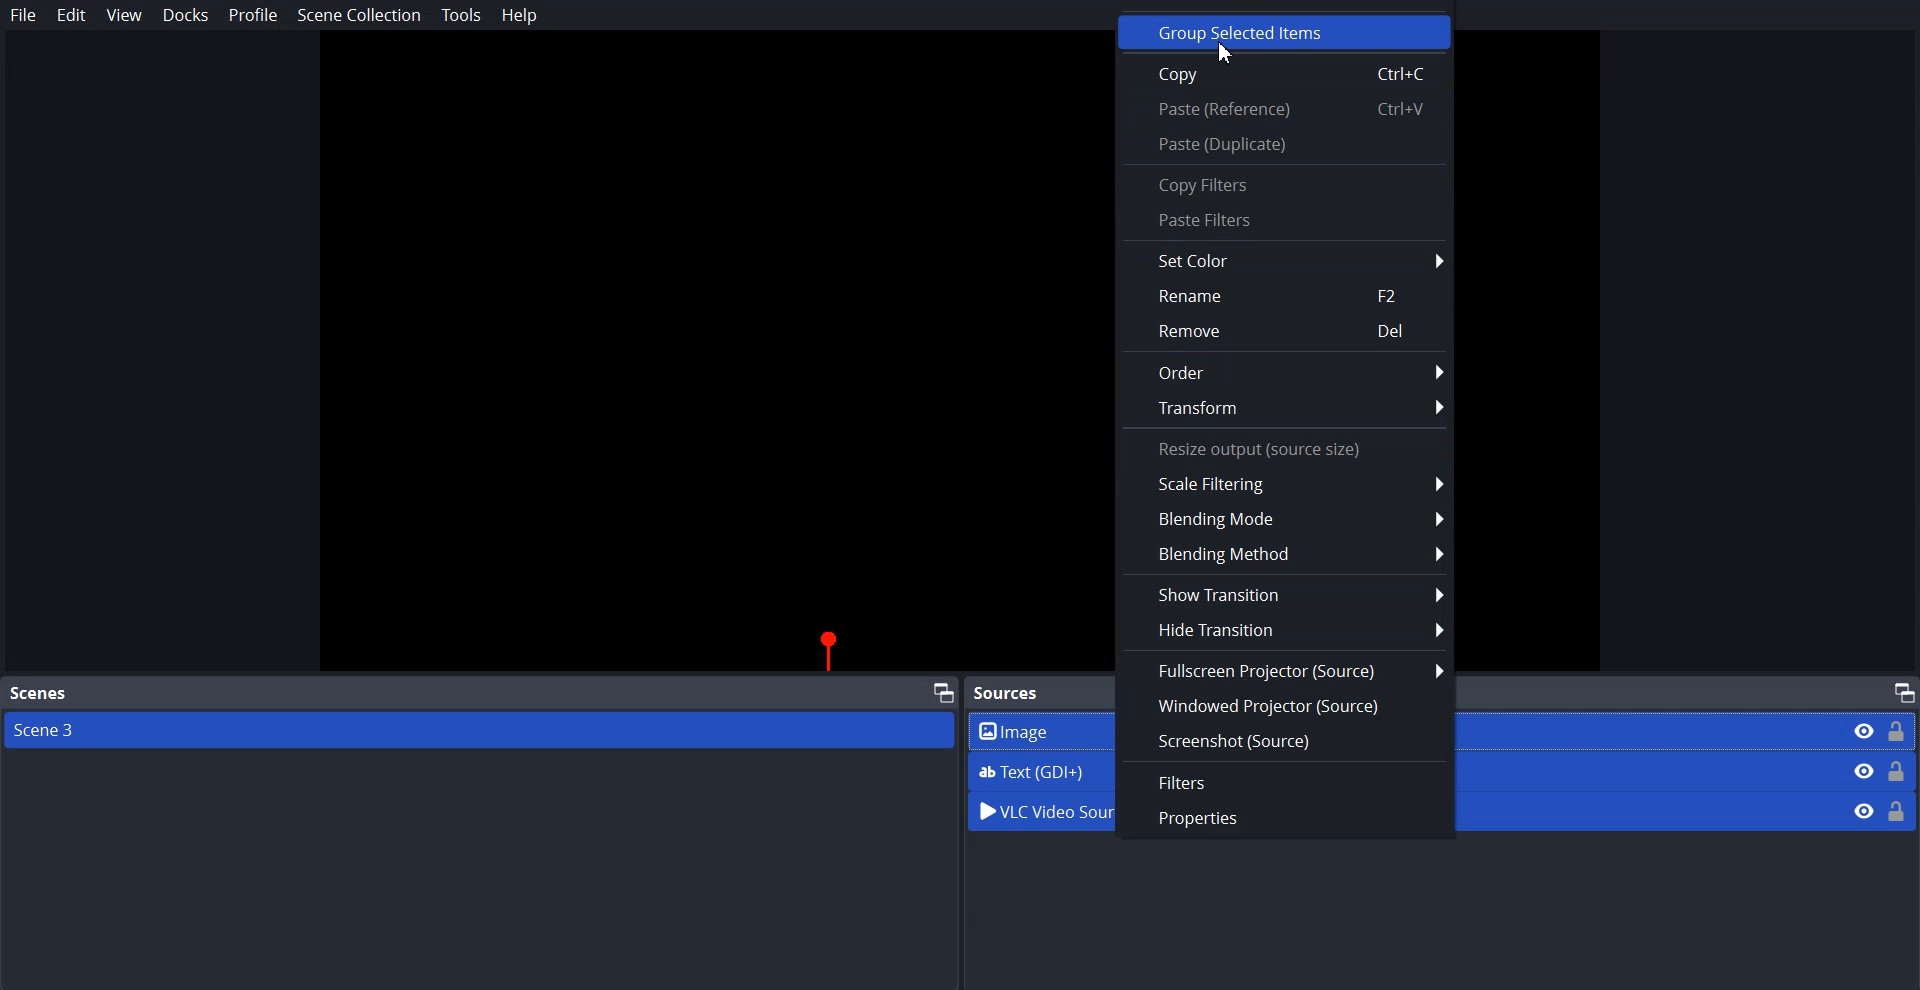 The image size is (1920, 990). I want to click on Transform, so click(1286, 409).